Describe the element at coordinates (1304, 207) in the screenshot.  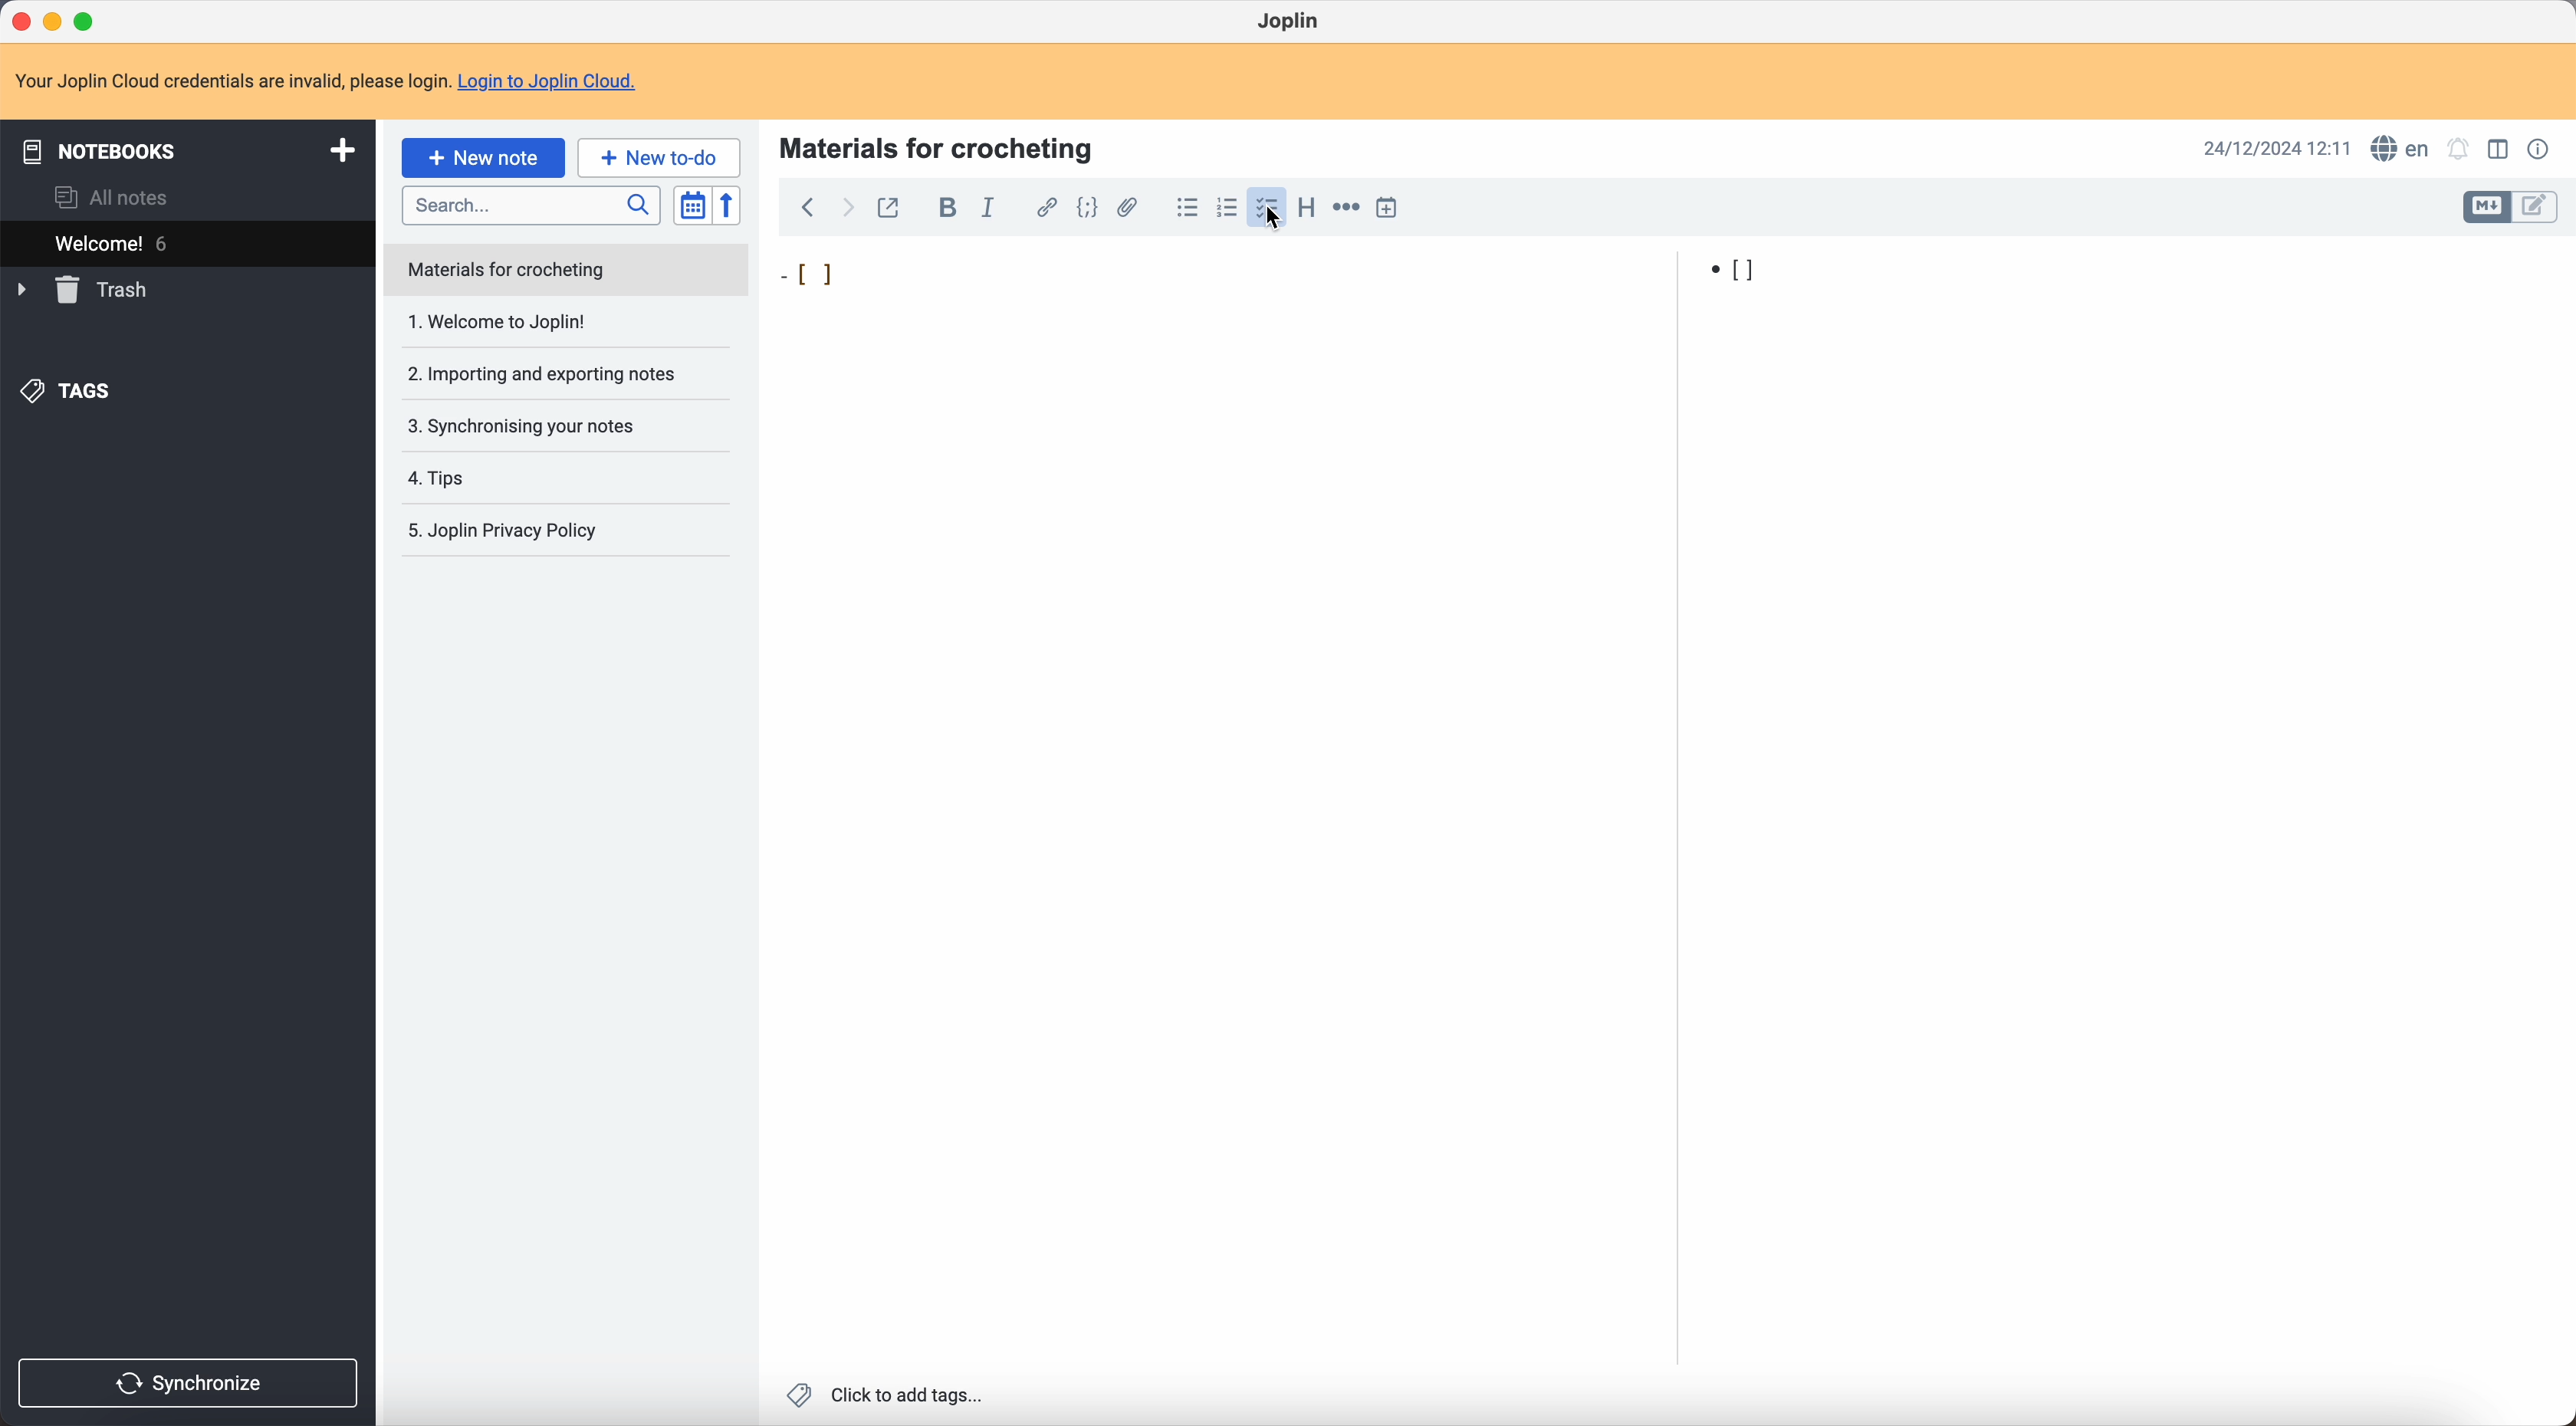
I see `heading` at that location.